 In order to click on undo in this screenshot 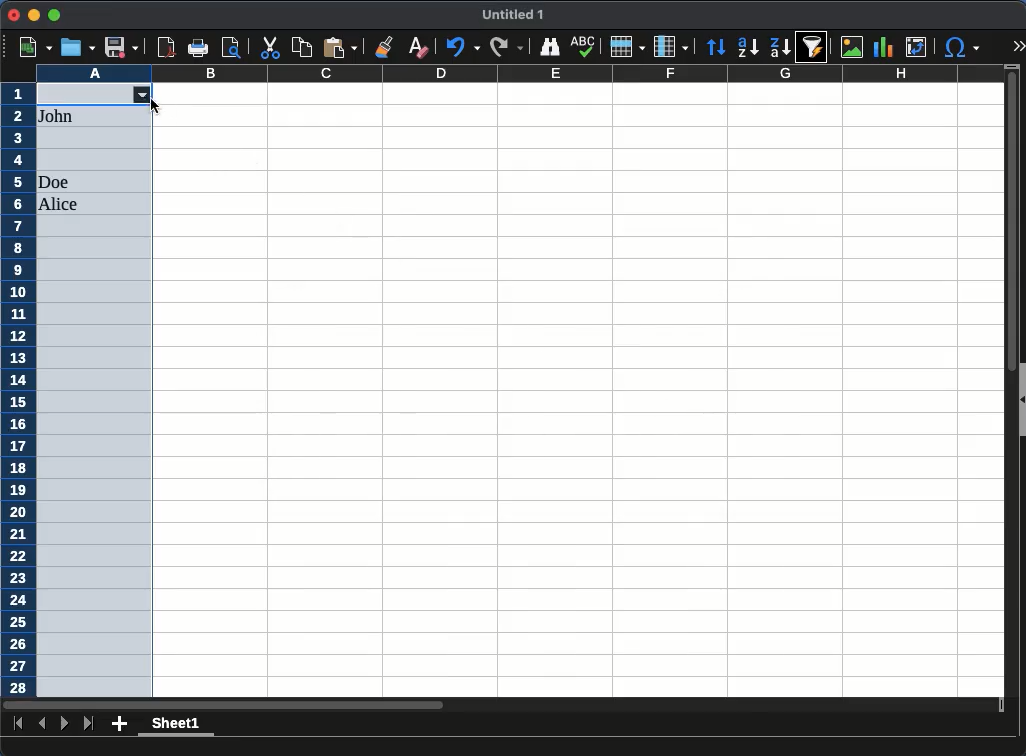, I will do `click(461, 48)`.